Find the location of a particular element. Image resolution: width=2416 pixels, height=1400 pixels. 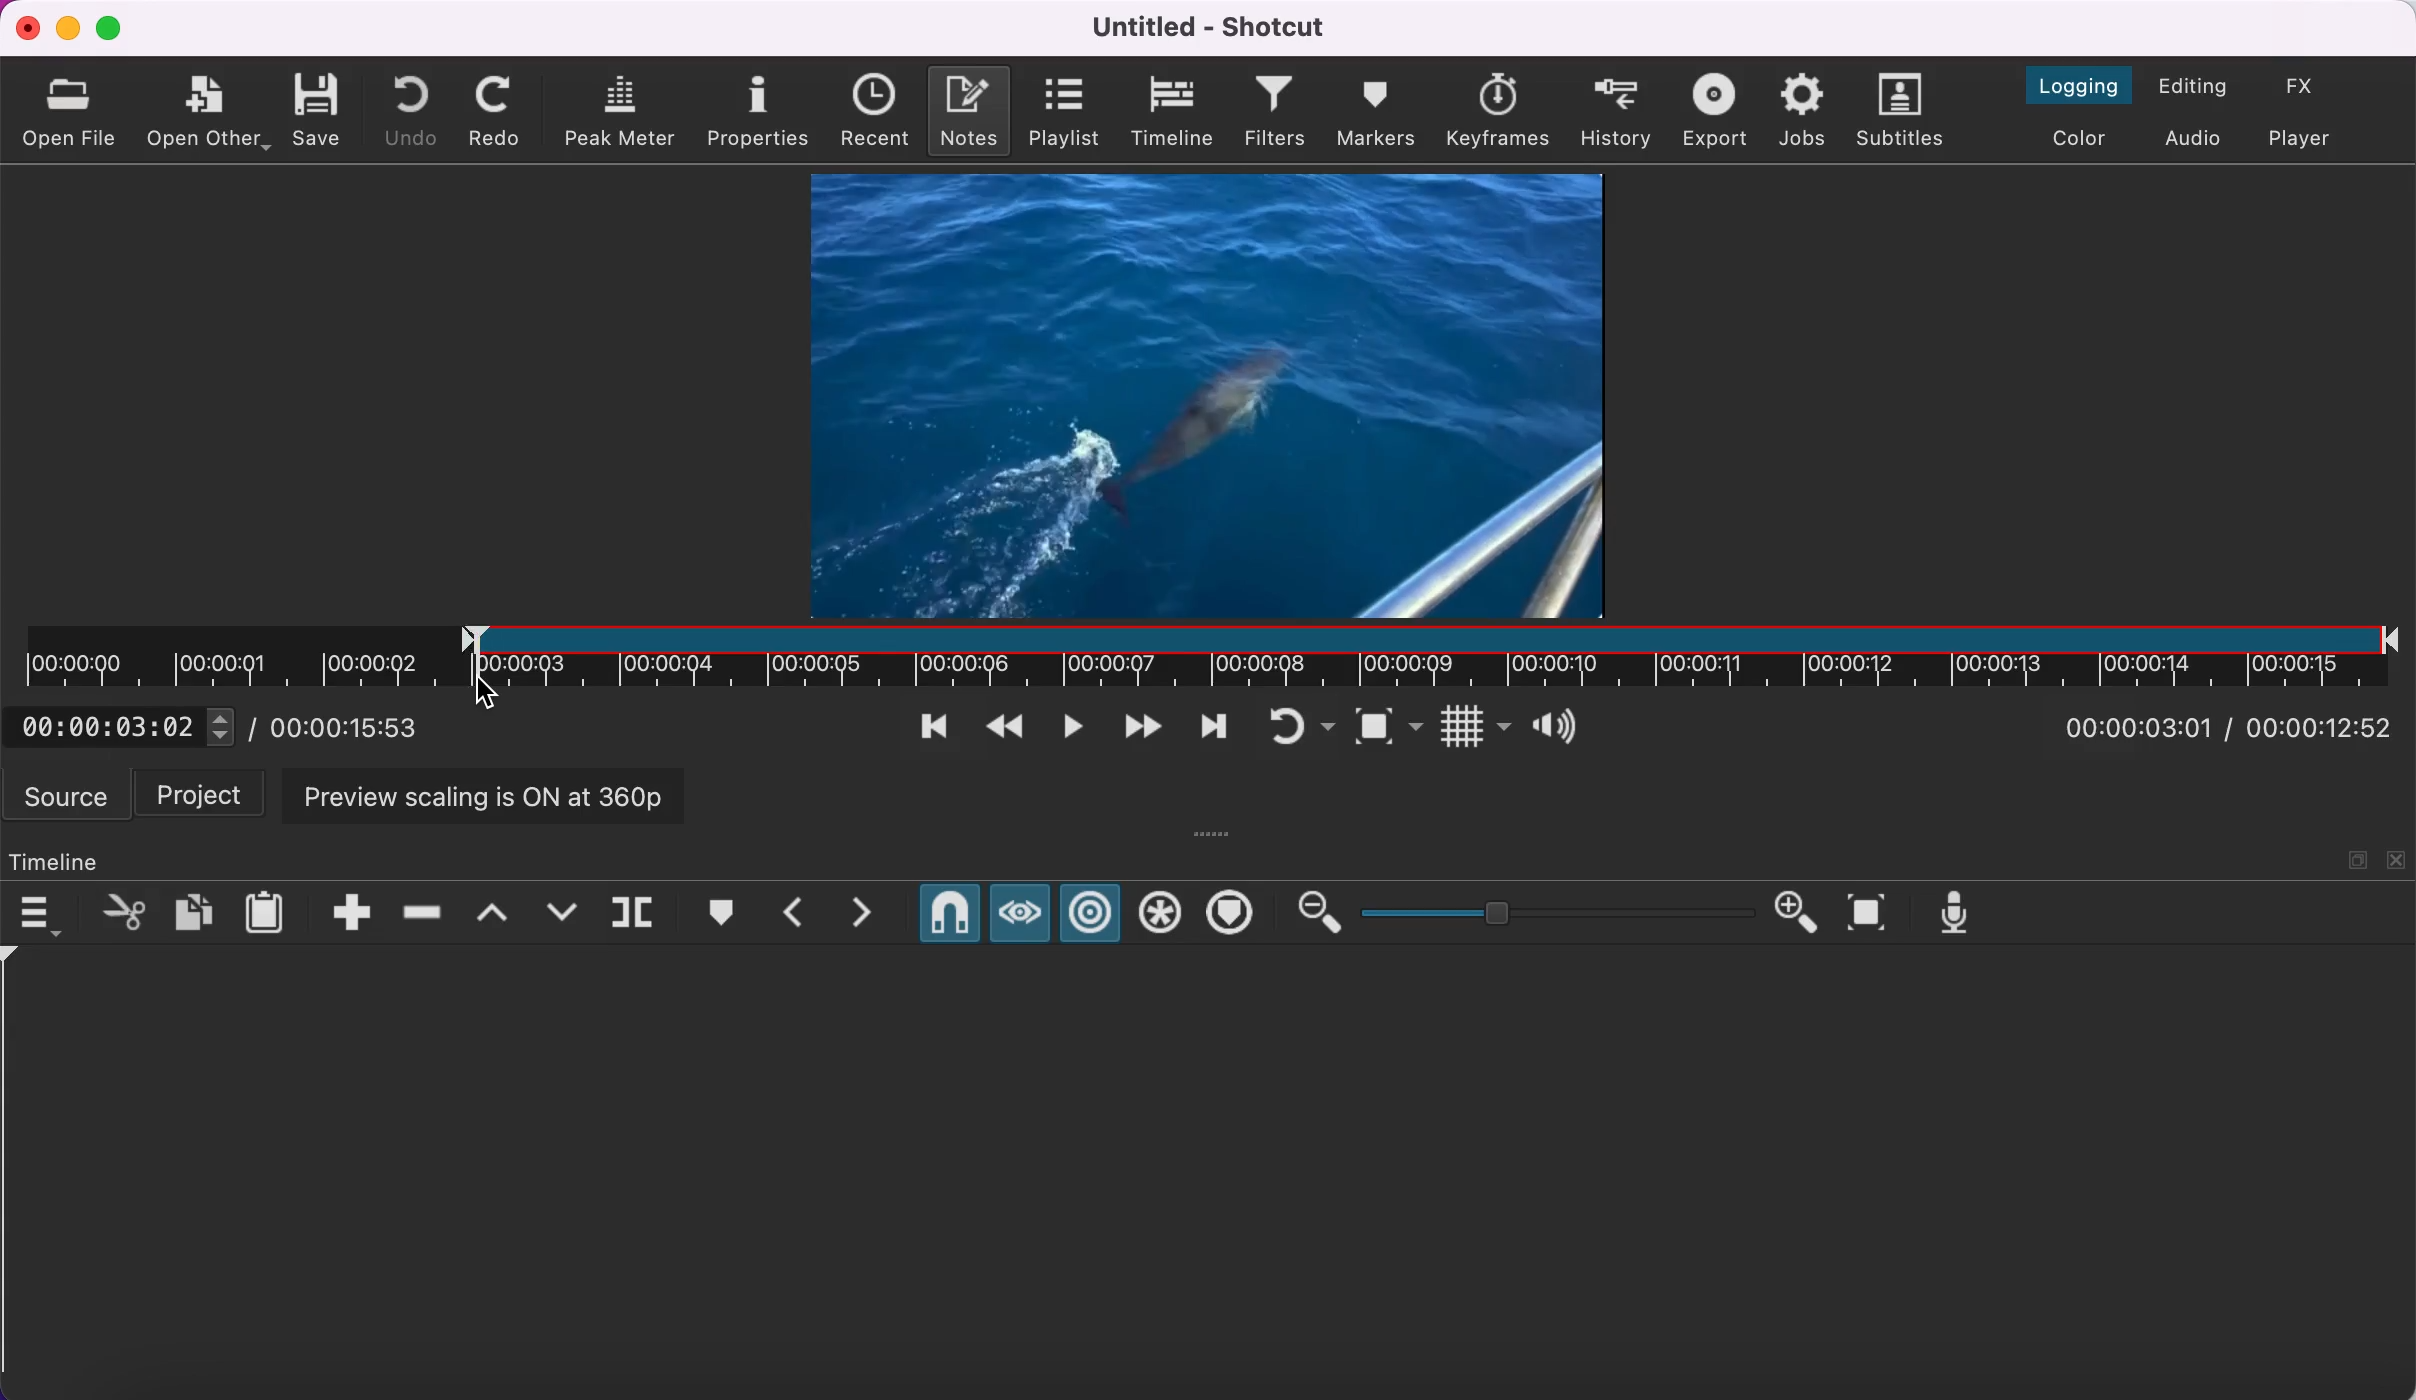

play quickly backwards is located at coordinates (1003, 730).